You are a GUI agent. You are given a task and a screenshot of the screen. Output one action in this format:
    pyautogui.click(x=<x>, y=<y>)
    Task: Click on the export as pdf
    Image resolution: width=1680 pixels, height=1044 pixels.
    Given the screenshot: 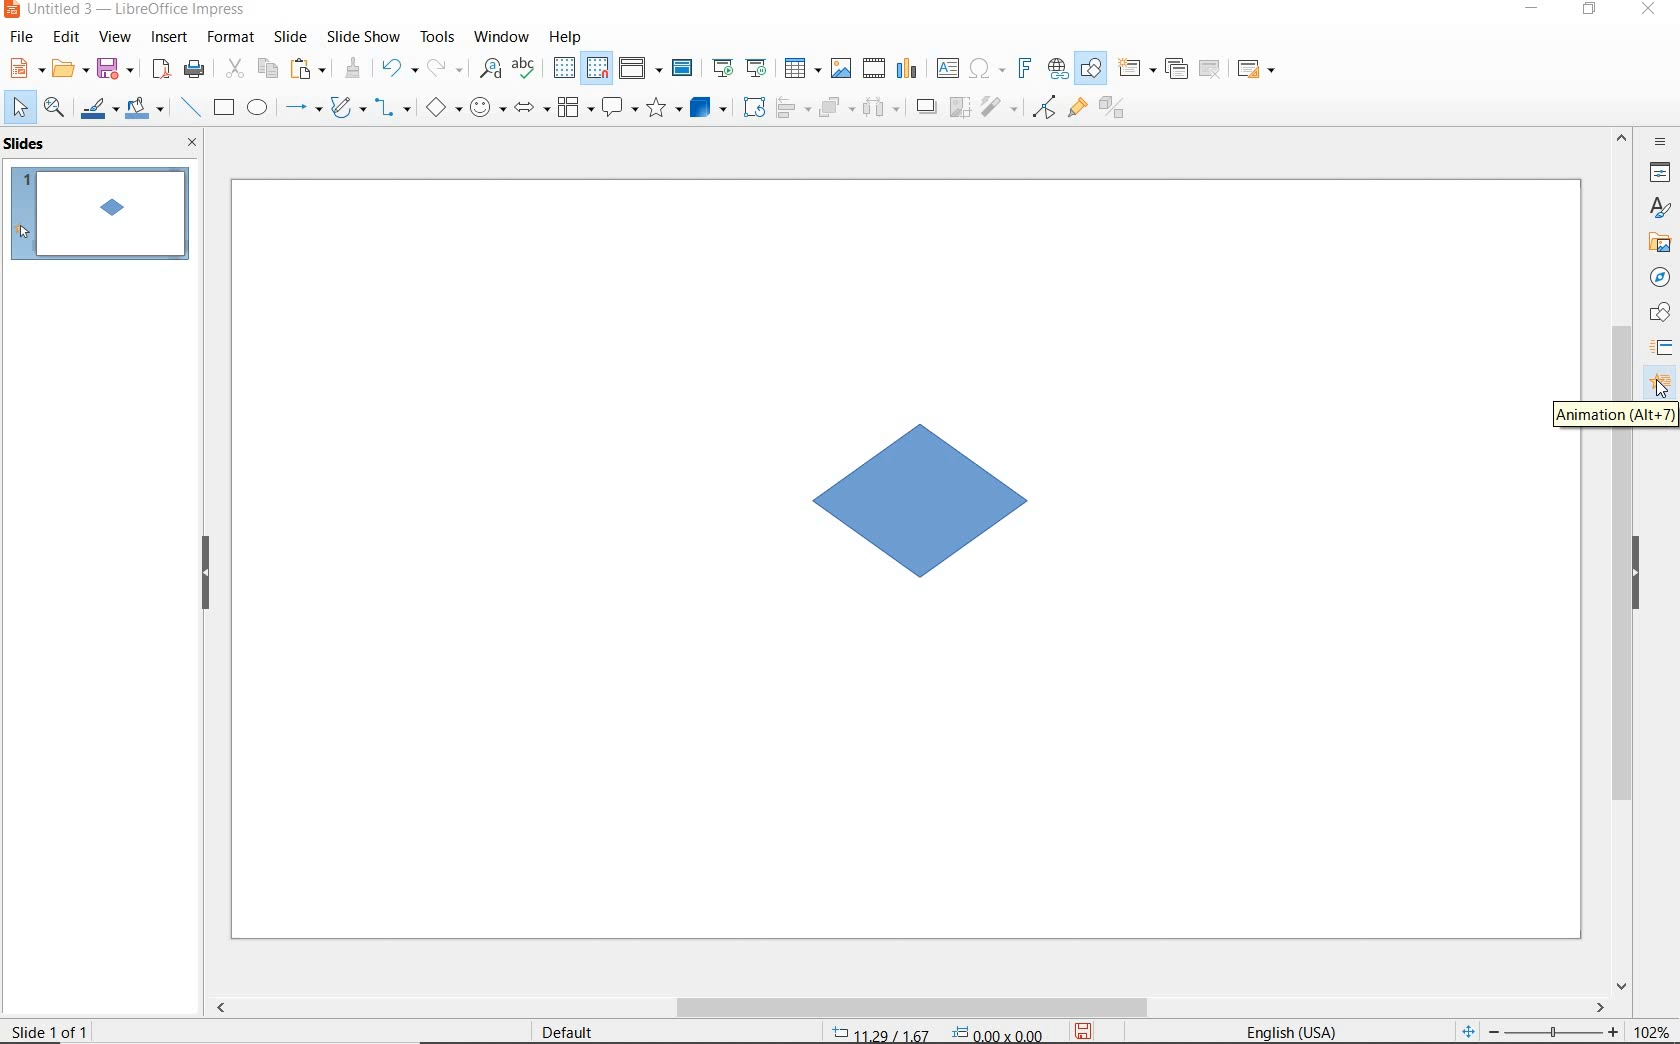 What is the action you would take?
    pyautogui.click(x=161, y=69)
    